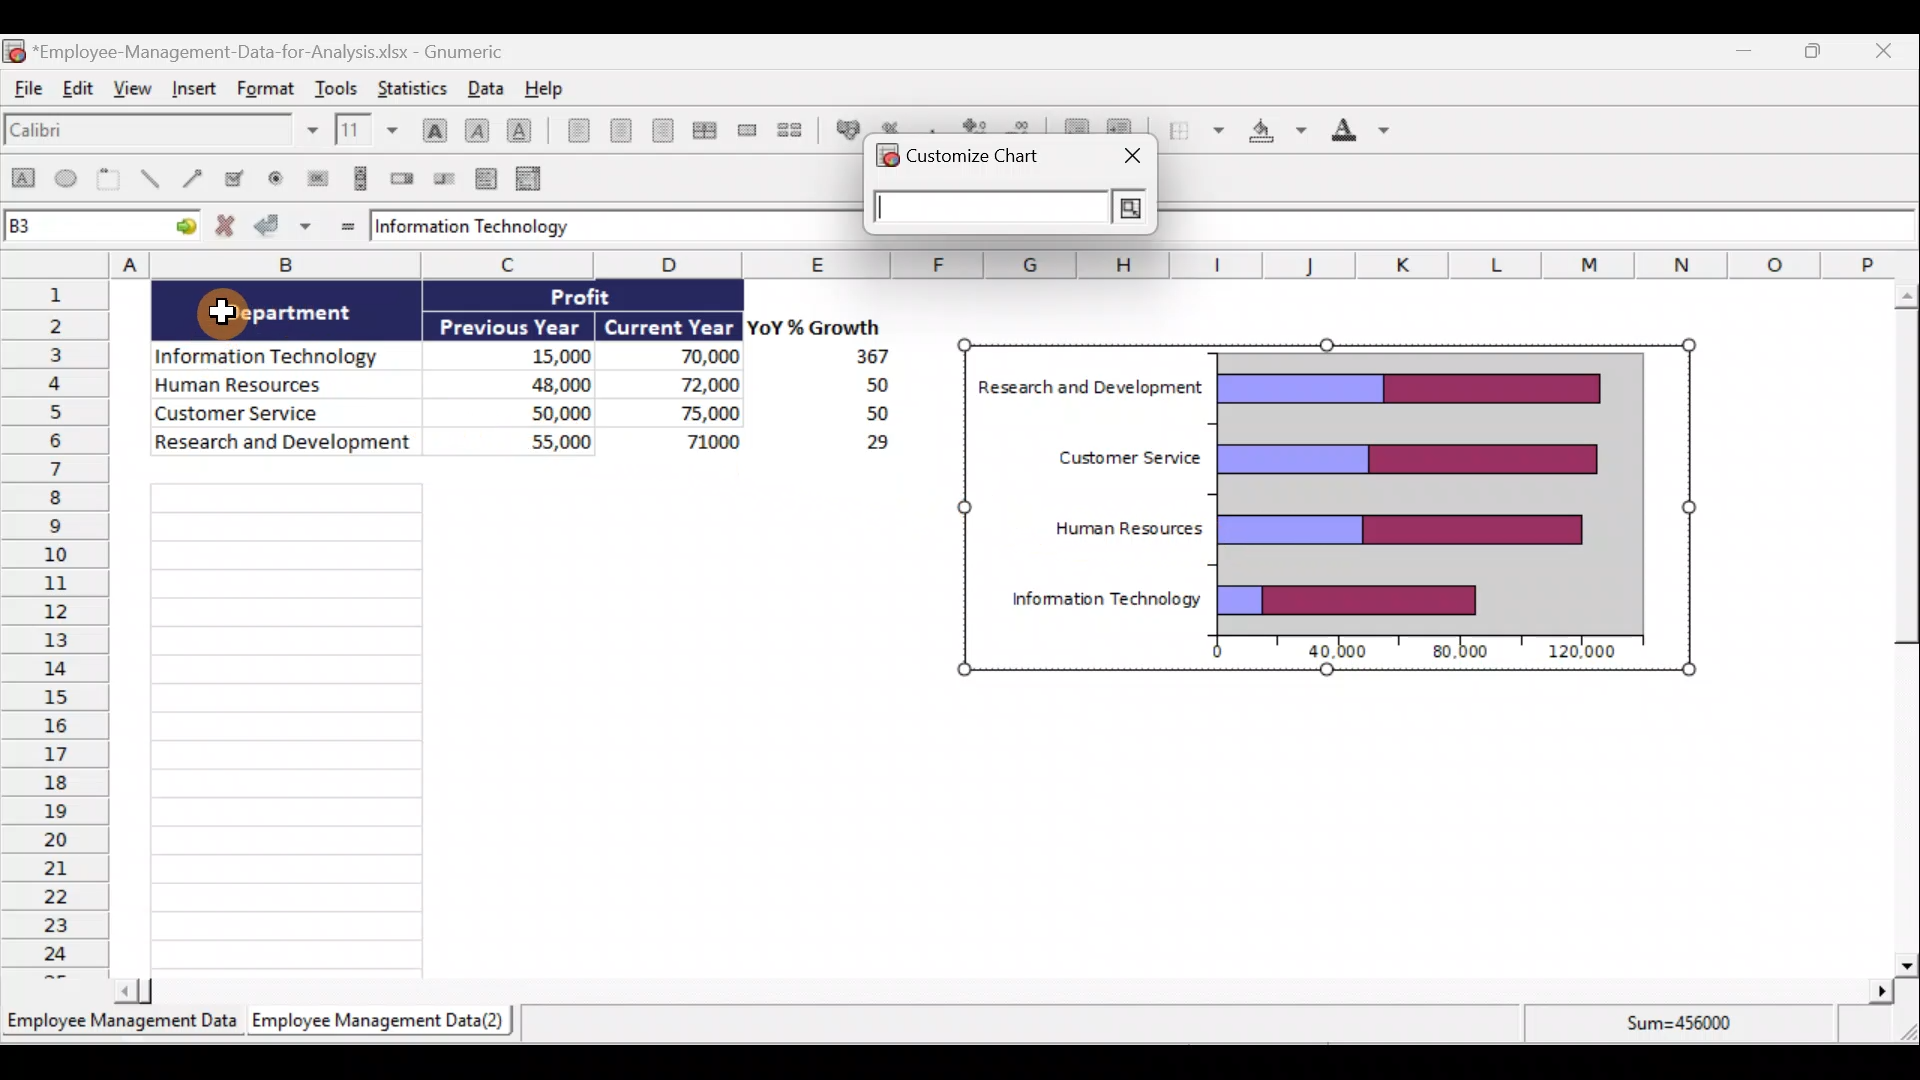 The width and height of the screenshot is (1920, 1080). Describe the element at coordinates (866, 446) in the screenshot. I see `29` at that location.